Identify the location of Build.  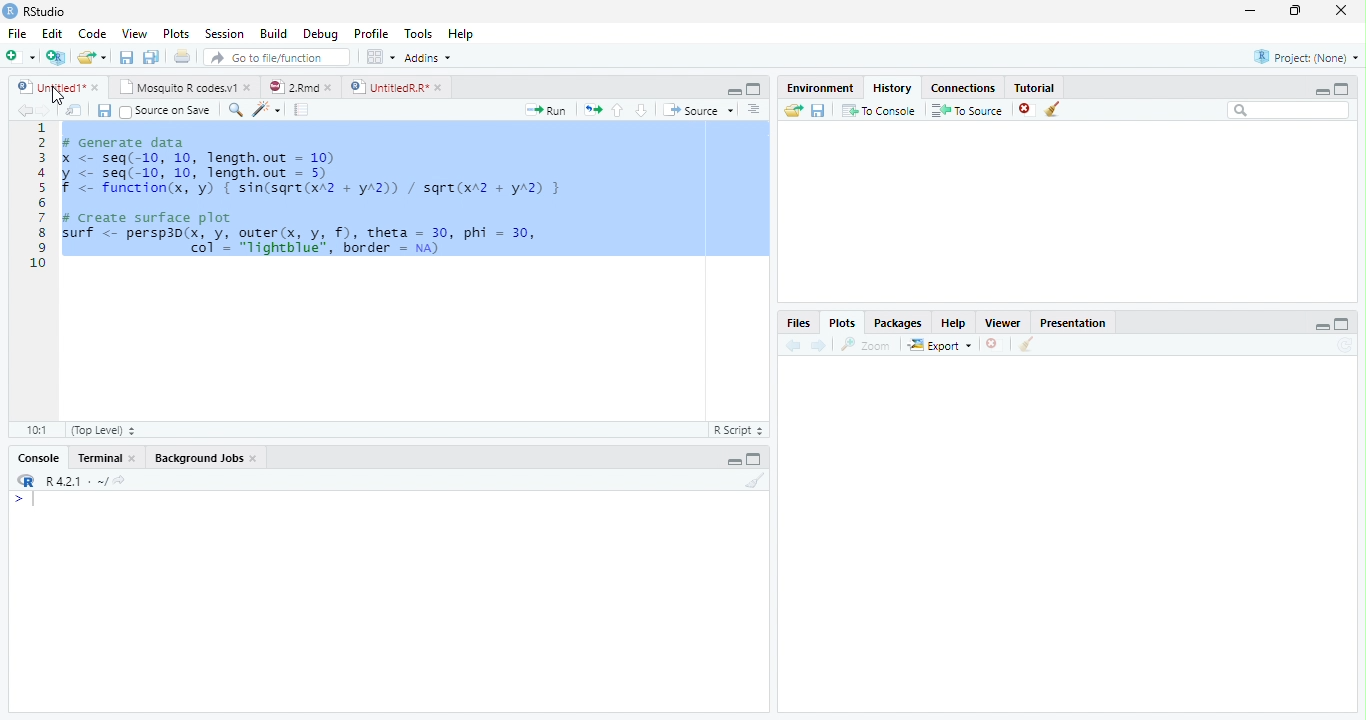
(273, 33).